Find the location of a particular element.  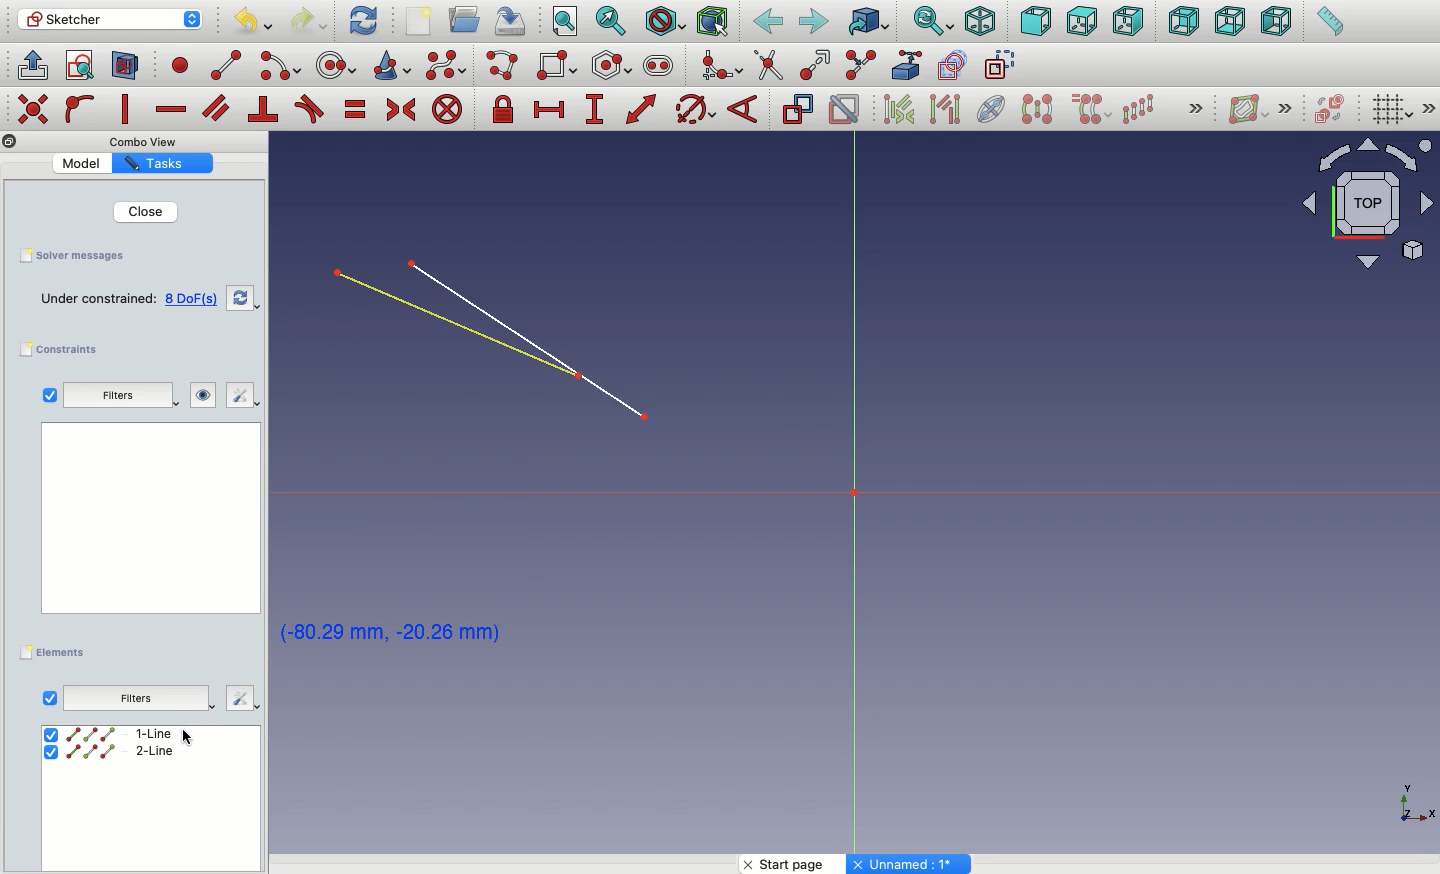

Value is located at coordinates (81, 164).